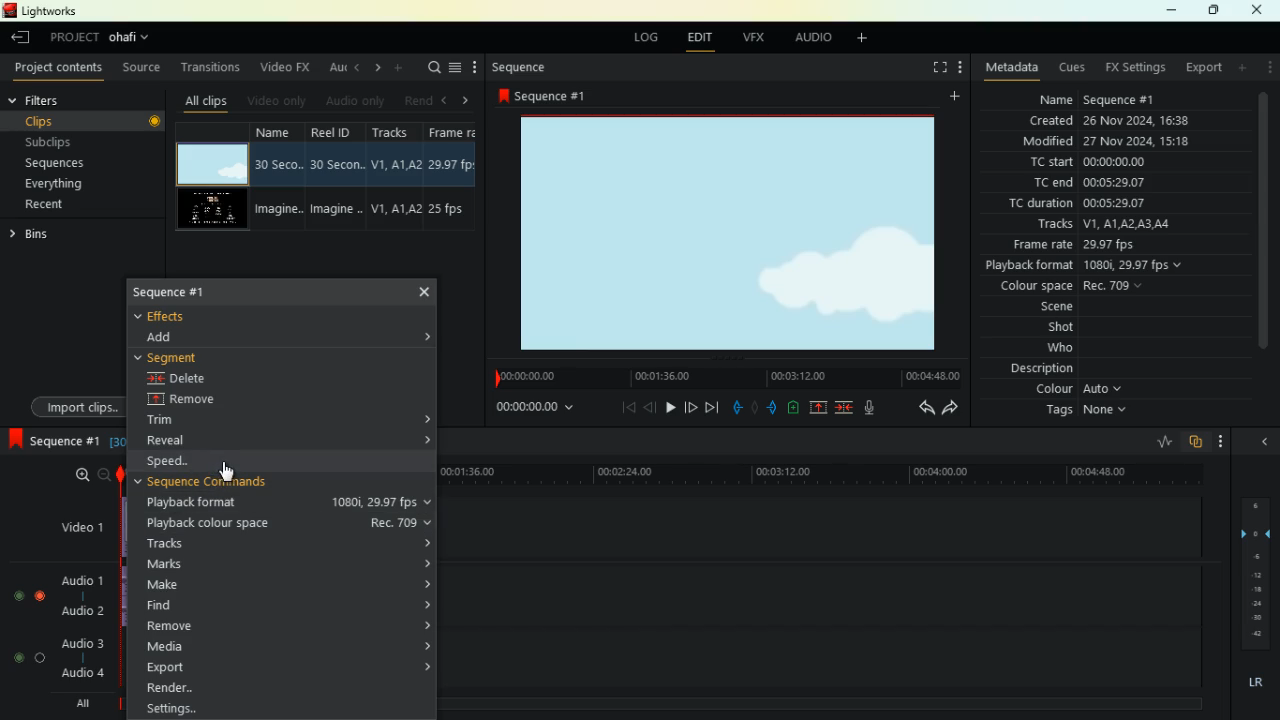  Describe the element at coordinates (845, 408) in the screenshot. I see `merge` at that location.